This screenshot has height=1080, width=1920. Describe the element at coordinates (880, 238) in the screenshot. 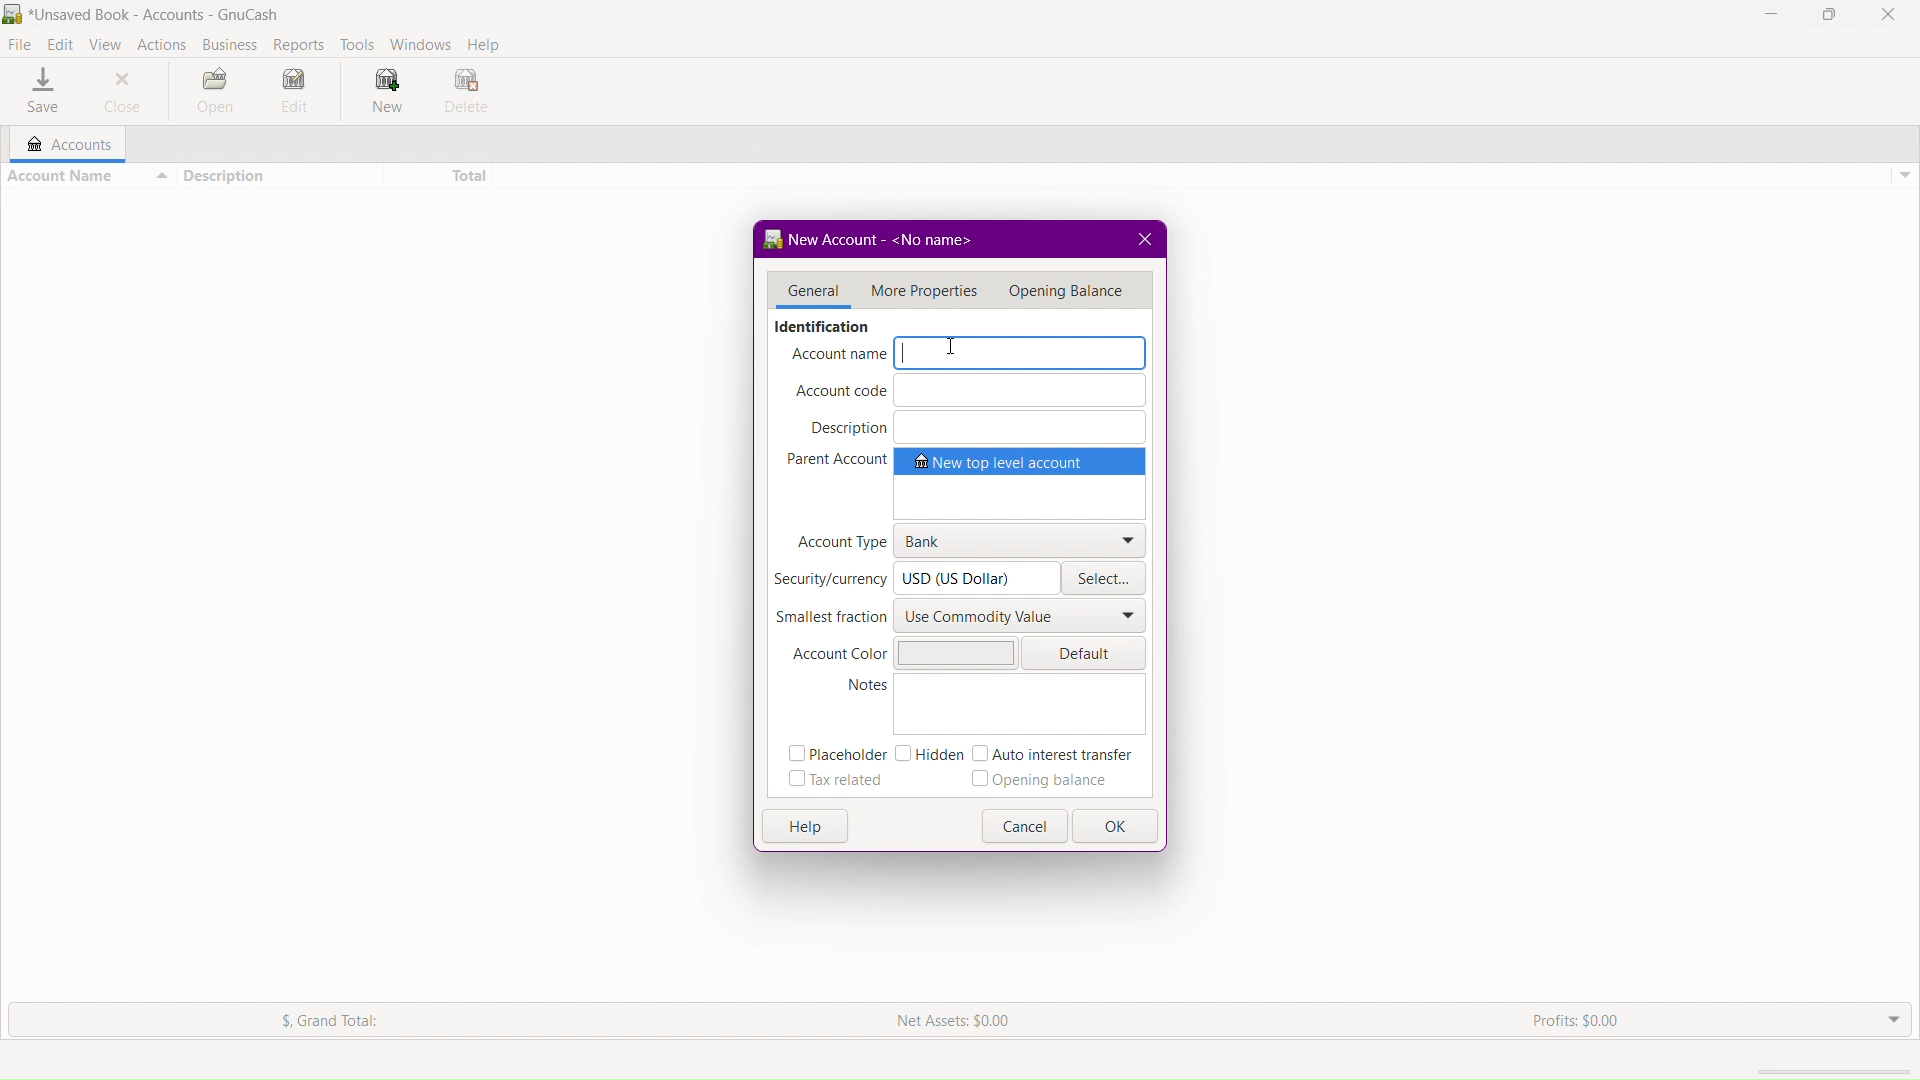

I see `New Account - <no name>` at that location.